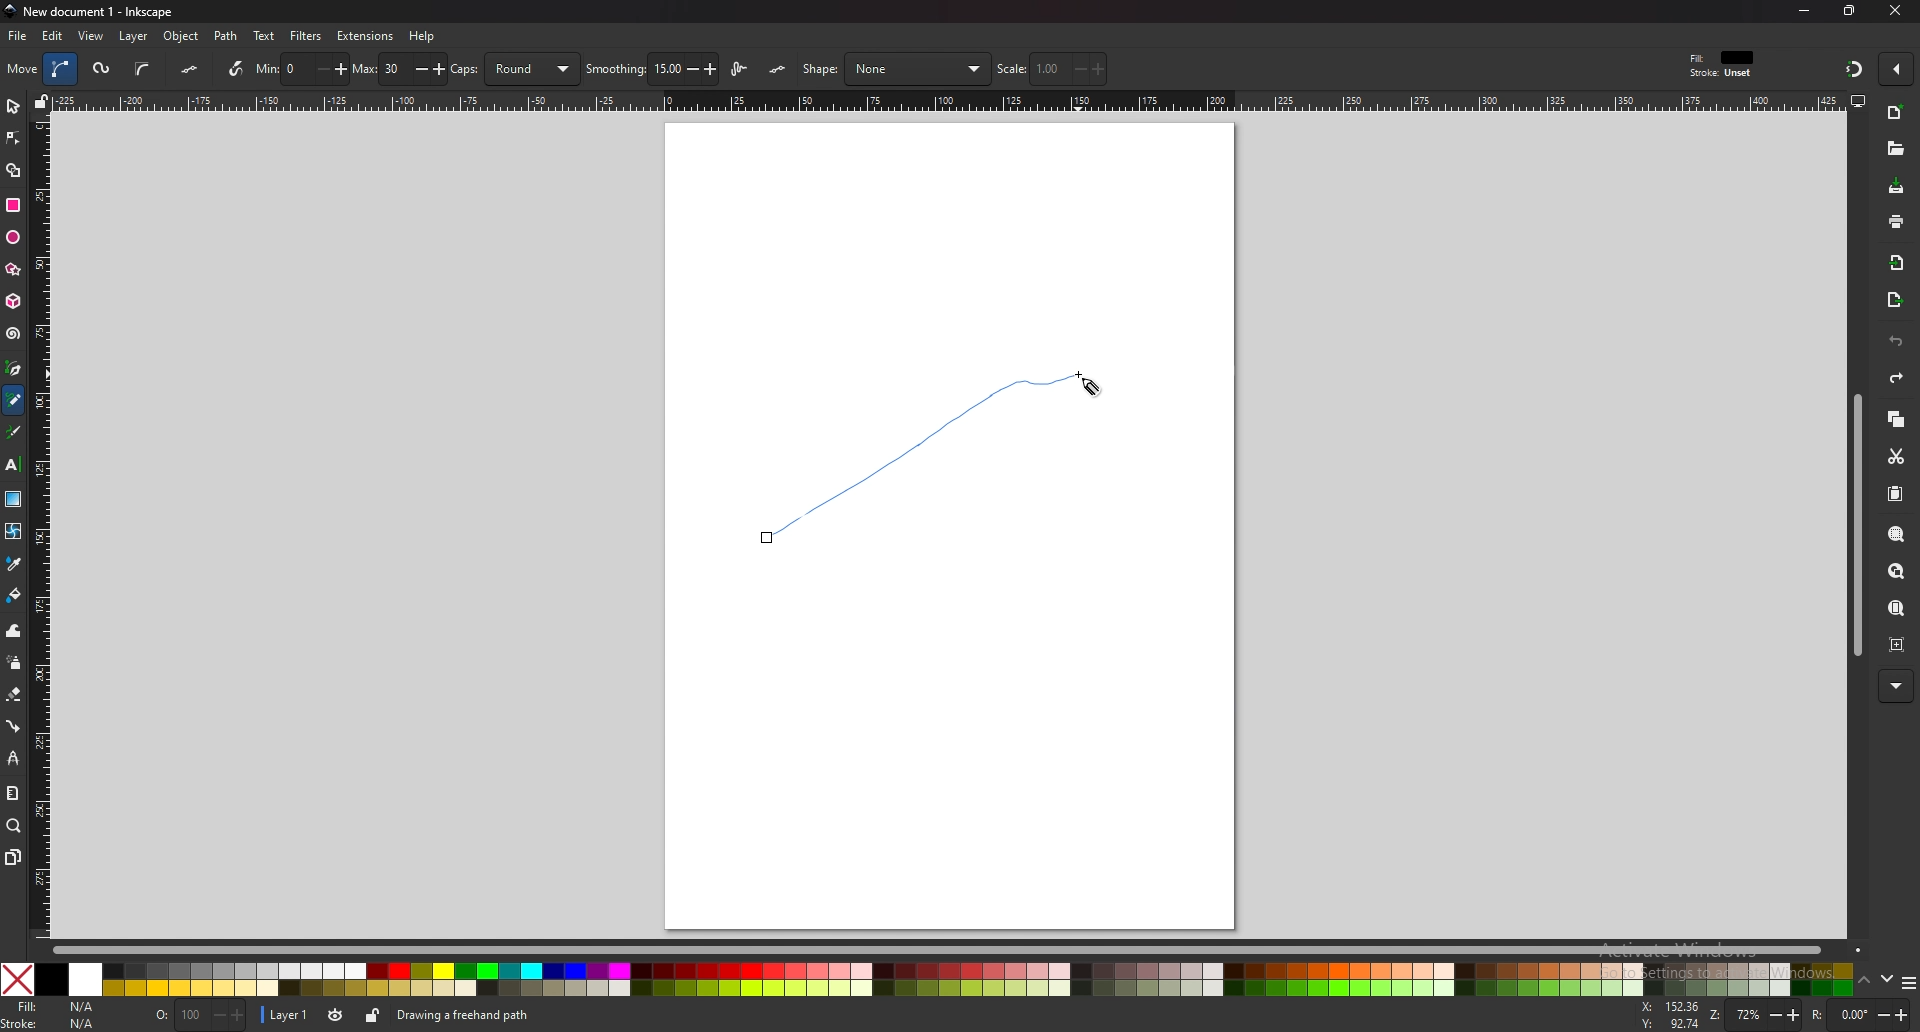 Image resolution: width=1920 pixels, height=1032 pixels. What do you see at coordinates (230, 68) in the screenshot?
I see `use pressure input` at bounding box center [230, 68].